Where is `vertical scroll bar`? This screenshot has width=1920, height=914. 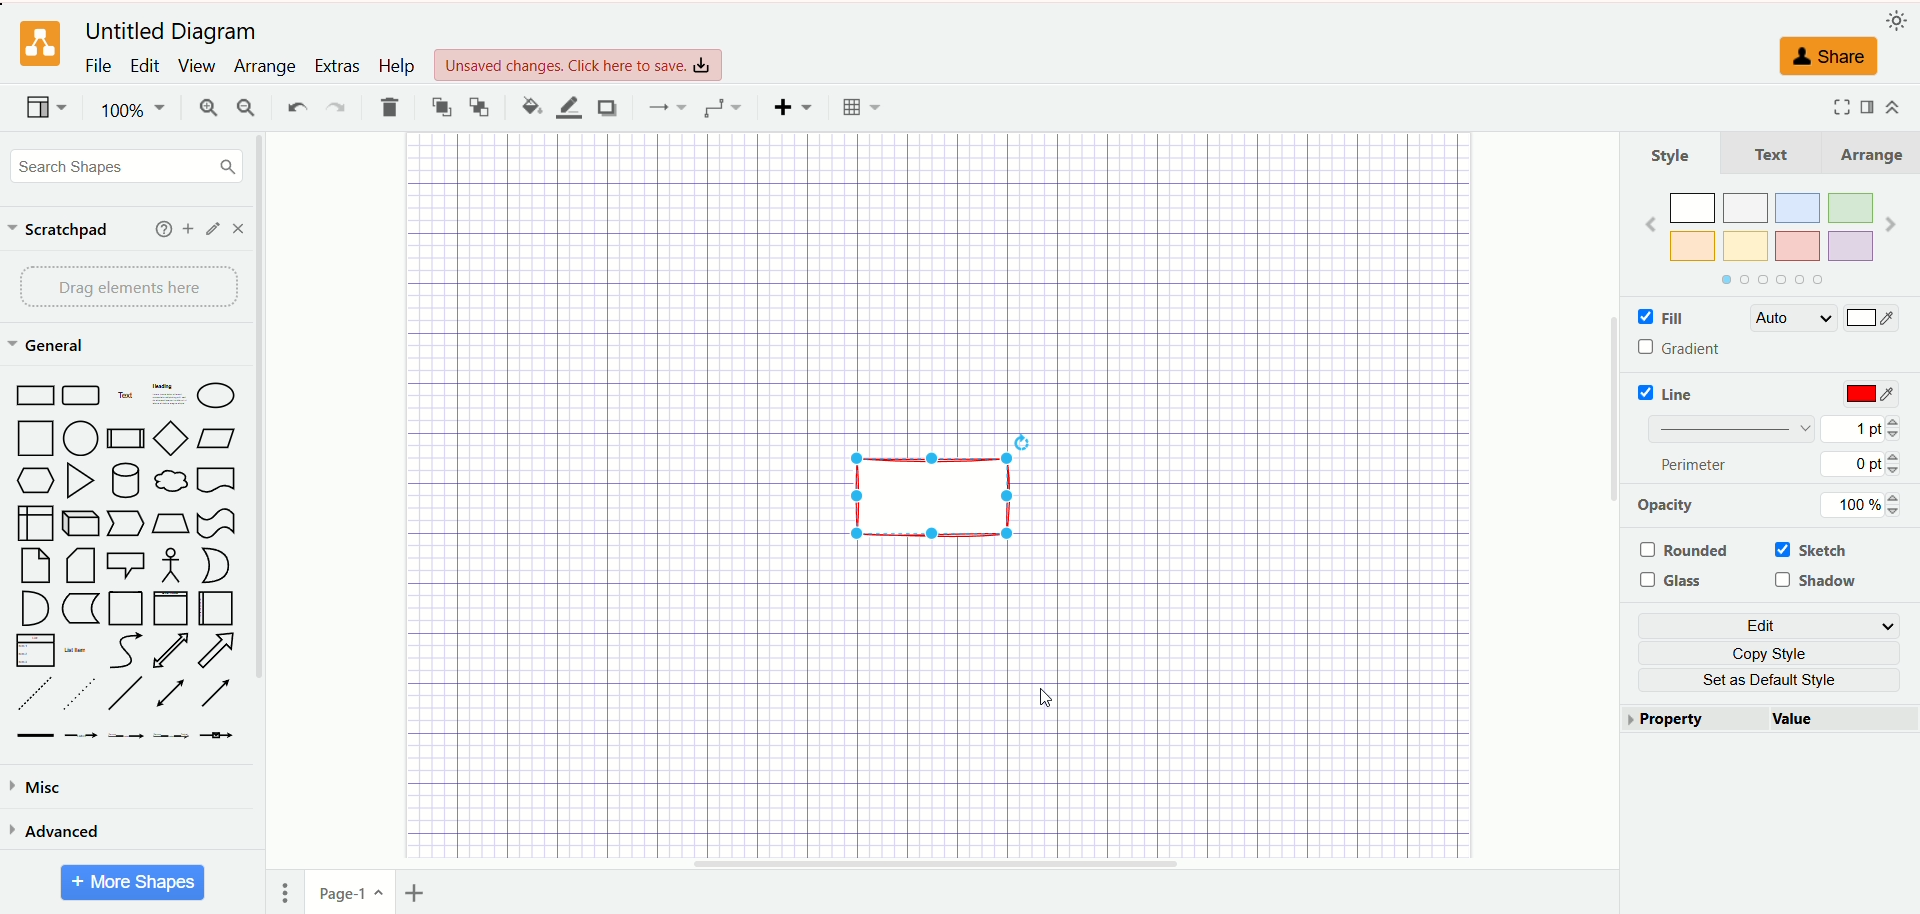
vertical scroll bar is located at coordinates (1613, 501).